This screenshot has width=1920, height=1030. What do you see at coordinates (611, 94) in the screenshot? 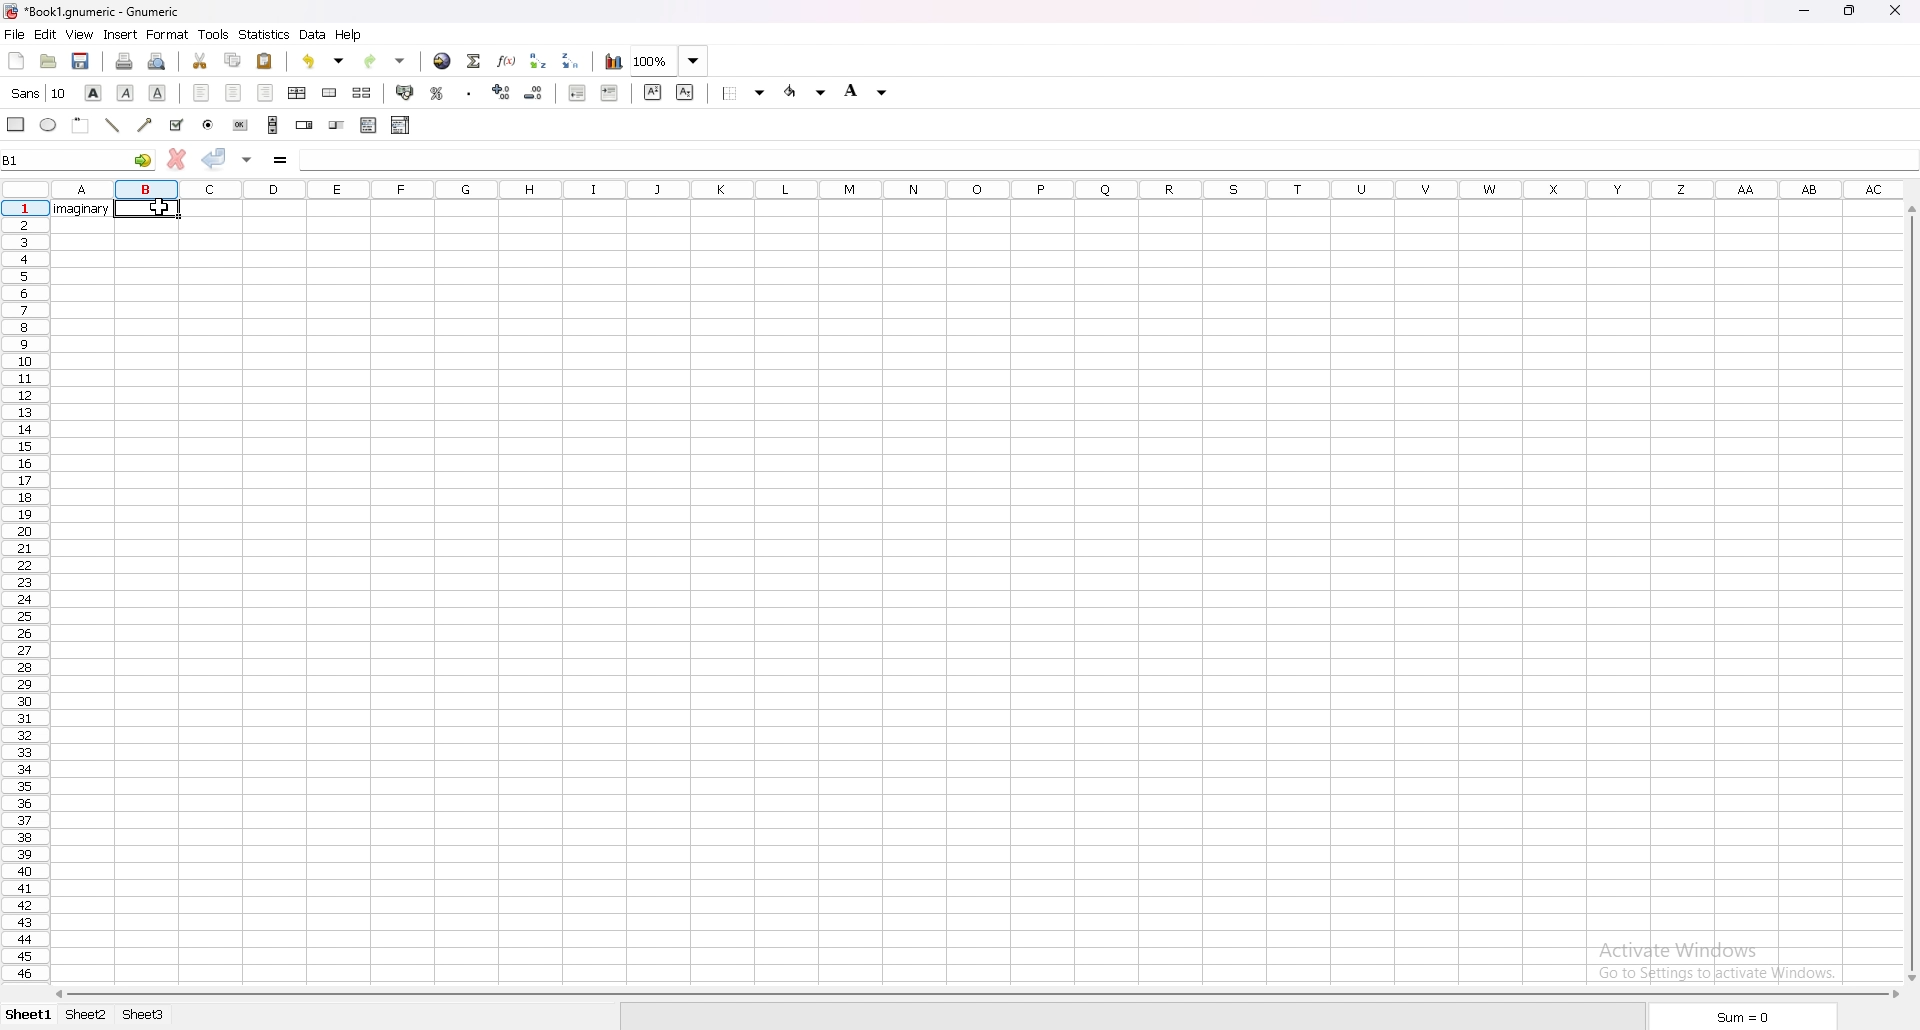
I see `increase indent` at bounding box center [611, 94].